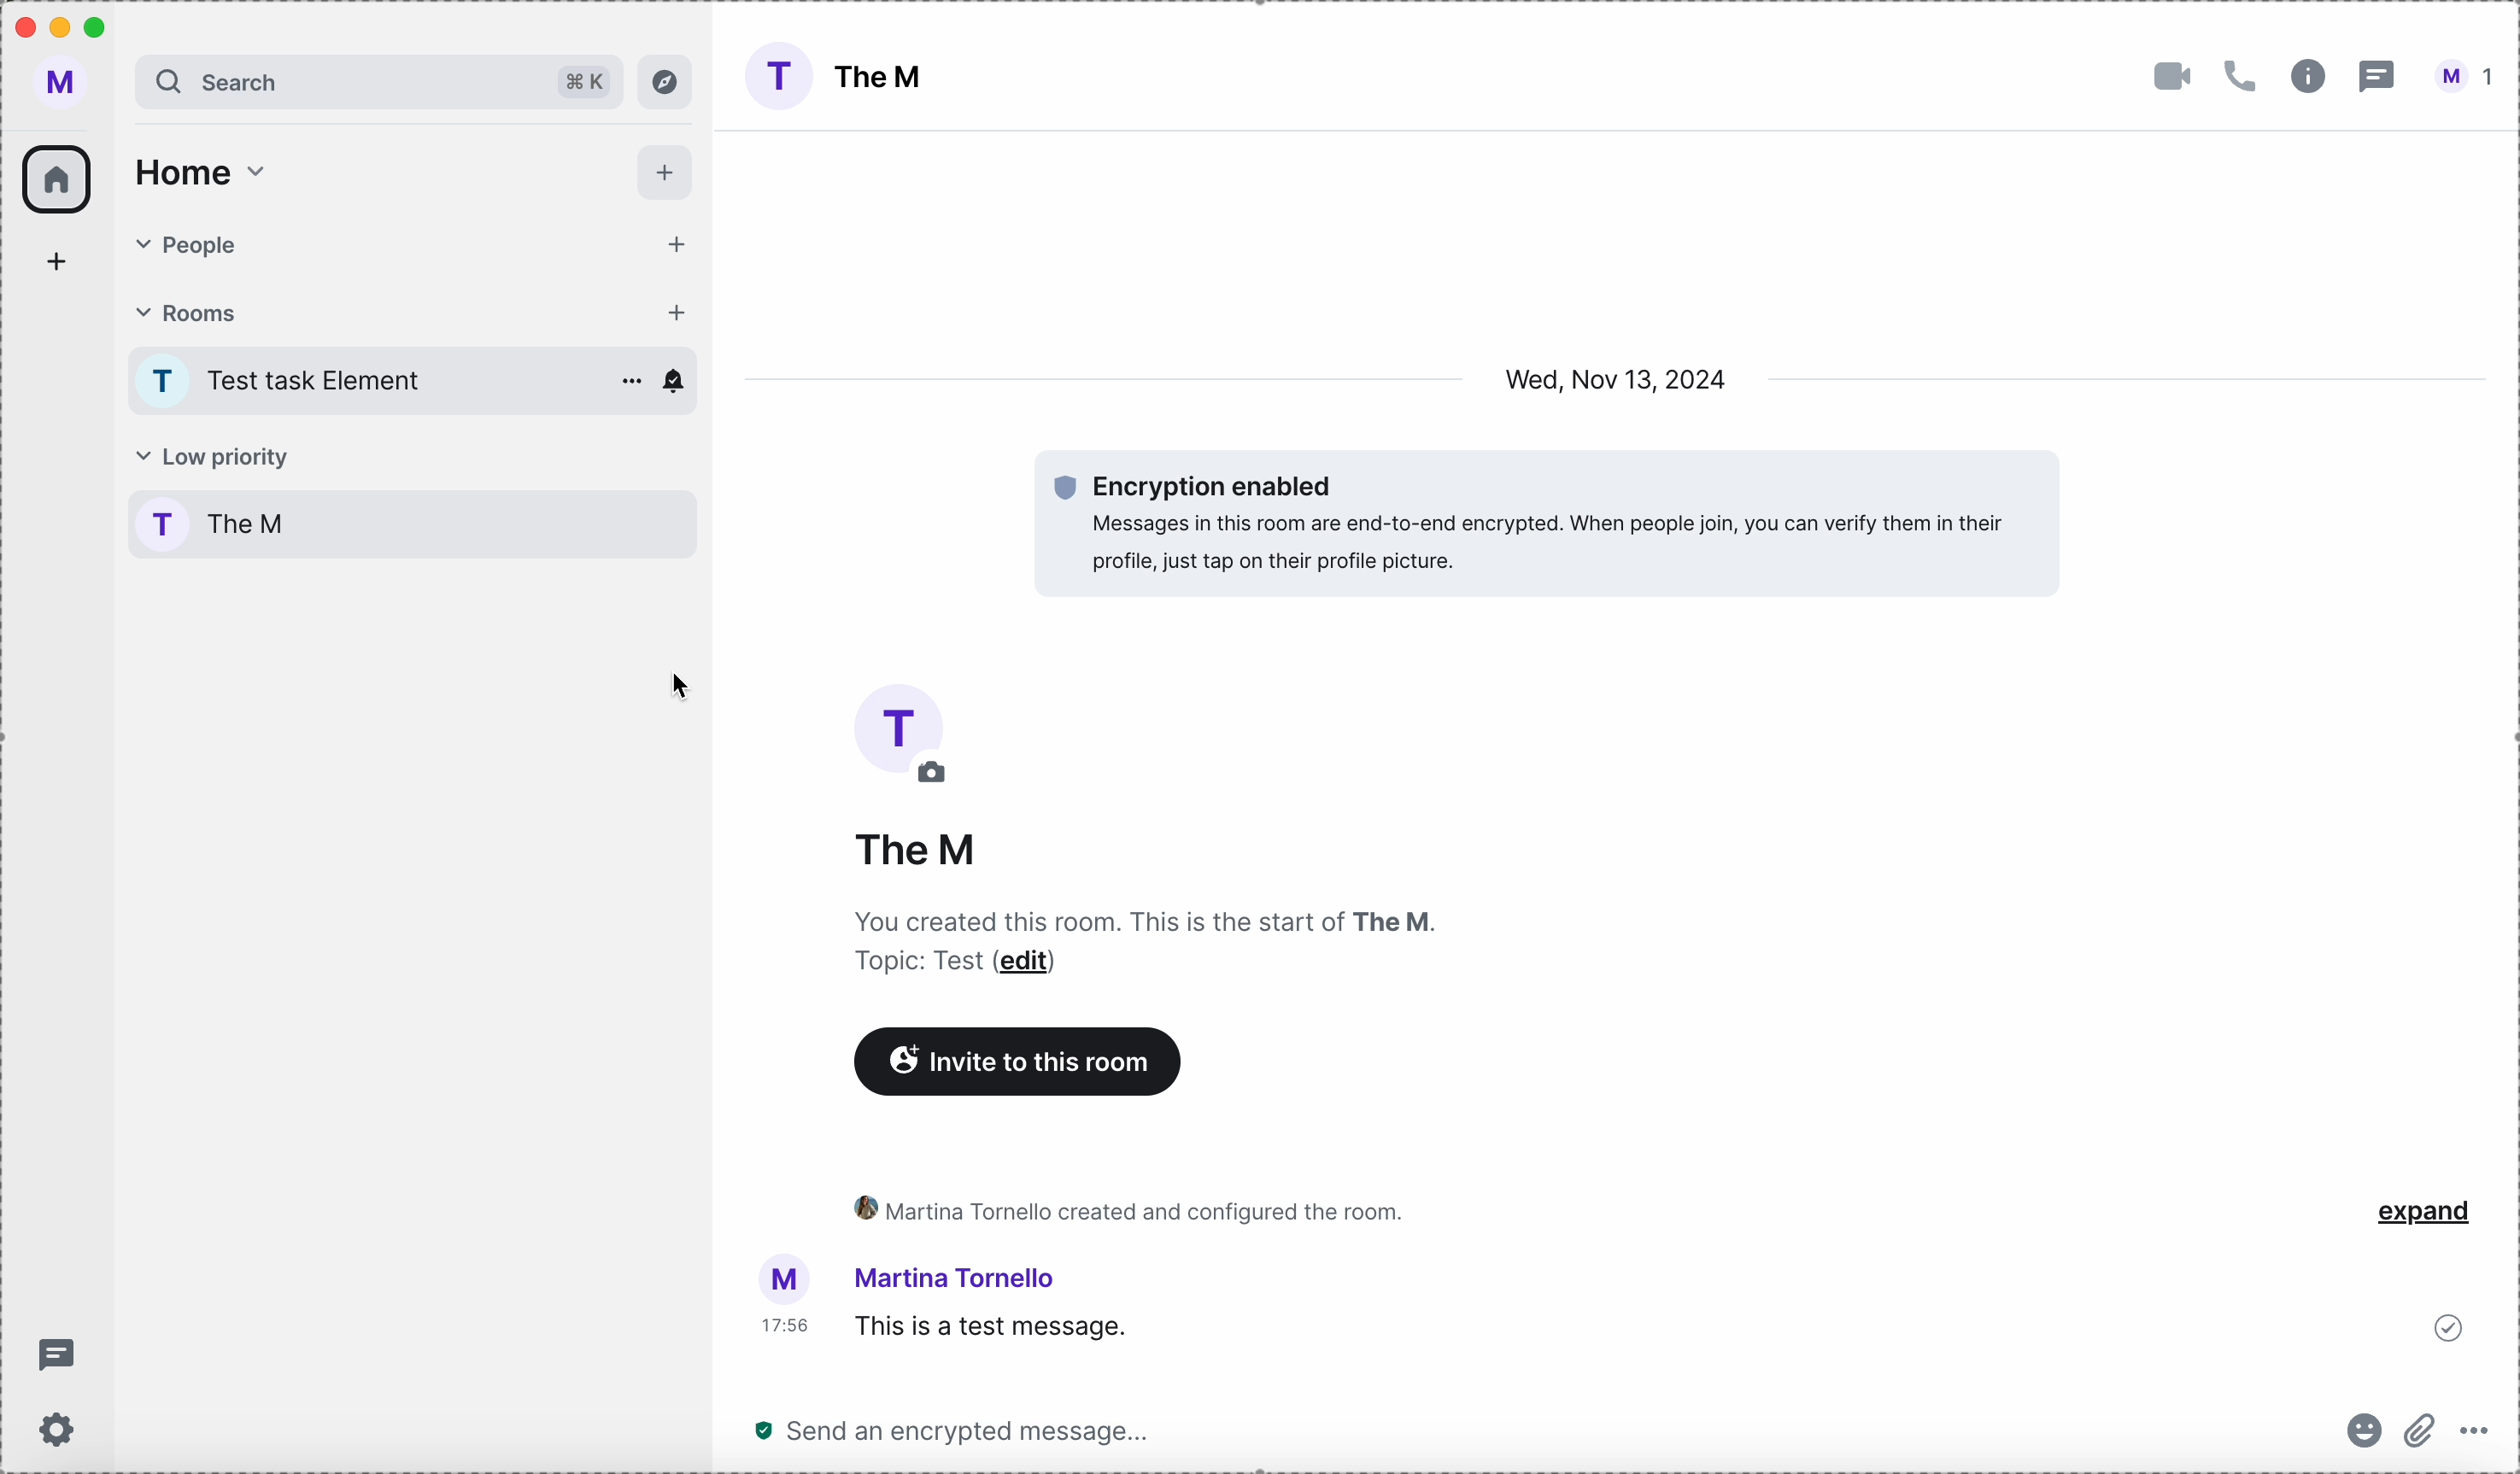 The image size is (2520, 1474). I want to click on add, so click(675, 315).